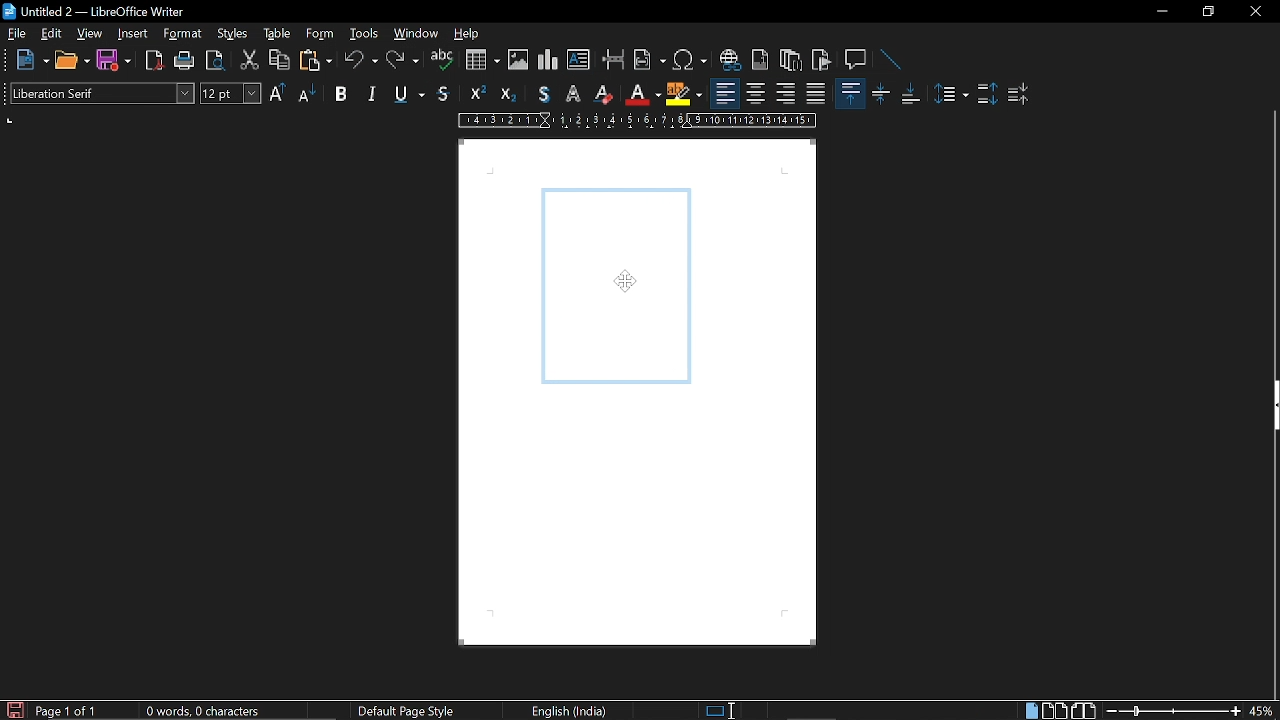  Describe the element at coordinates (153, 60) in the screenshot. I see `export as pdf` at that location.